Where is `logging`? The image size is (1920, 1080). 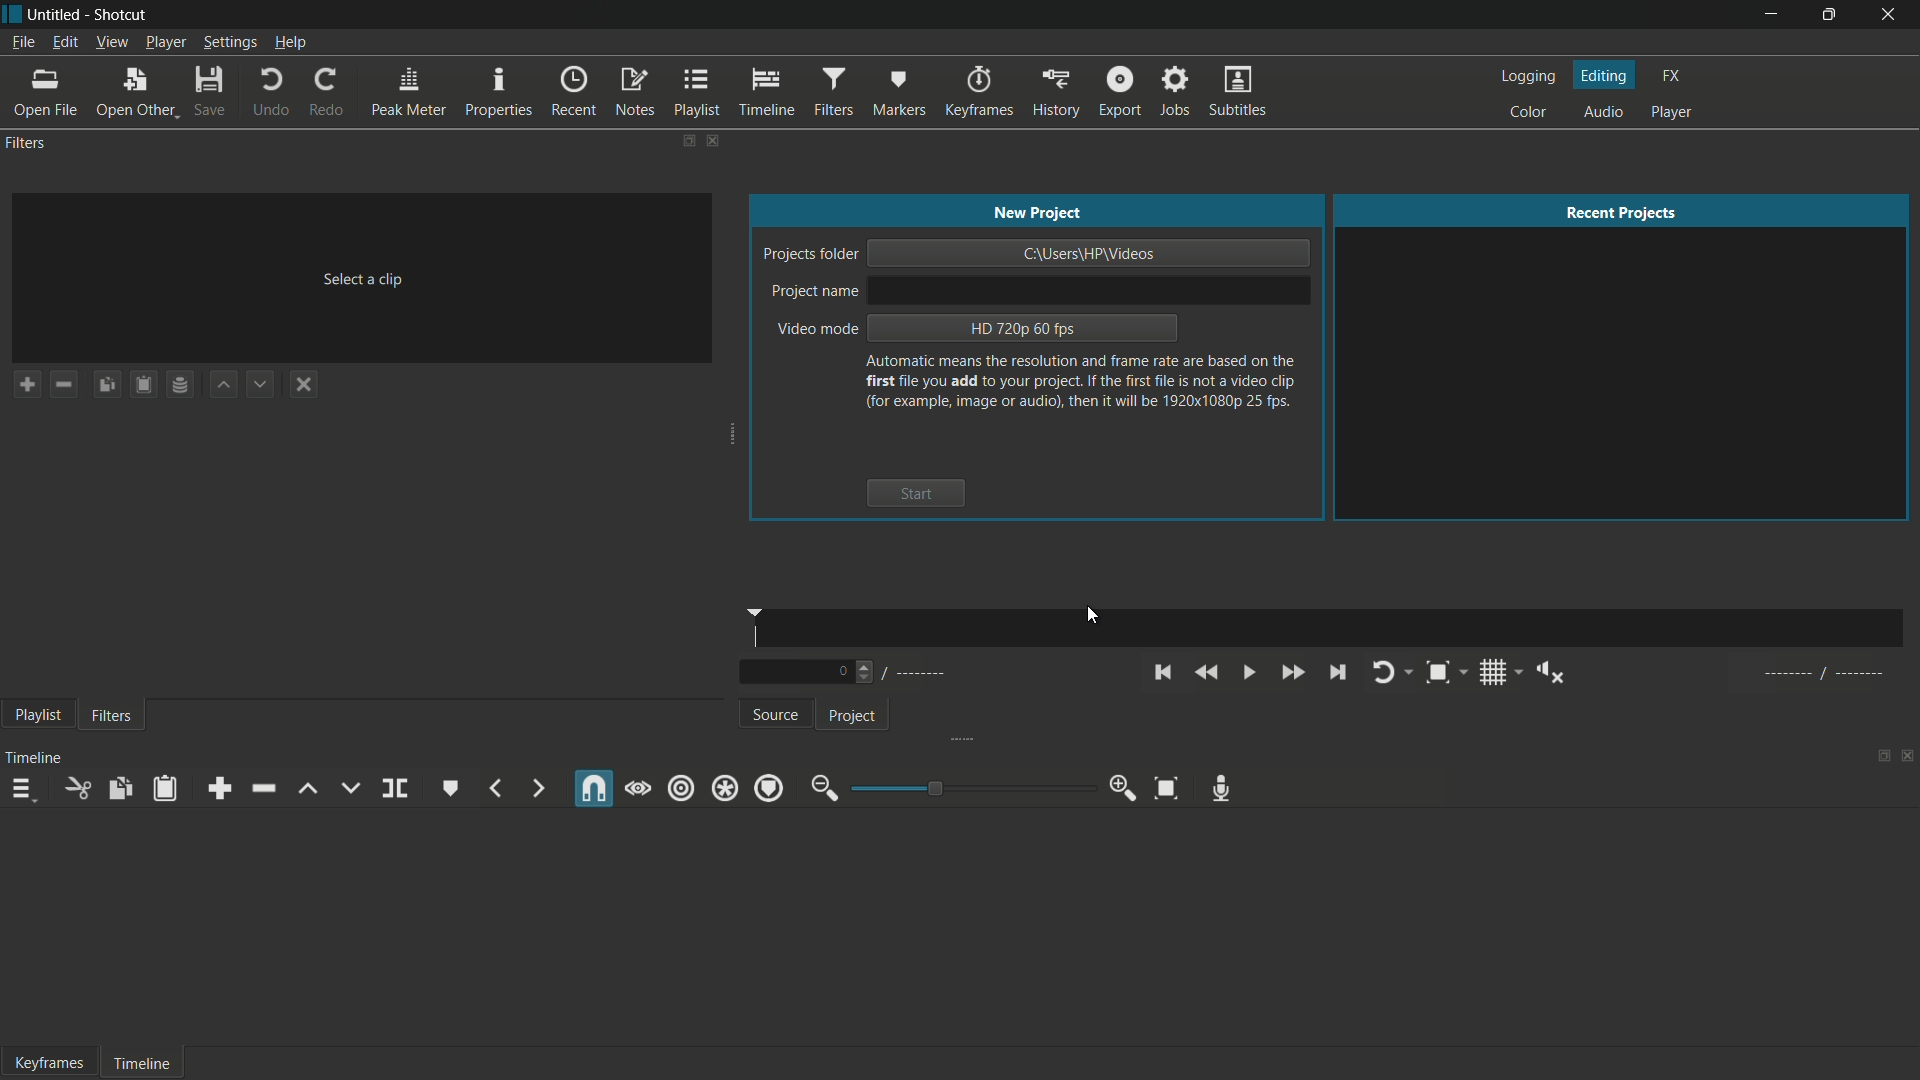 logging is located at coordinates (1527, 77).